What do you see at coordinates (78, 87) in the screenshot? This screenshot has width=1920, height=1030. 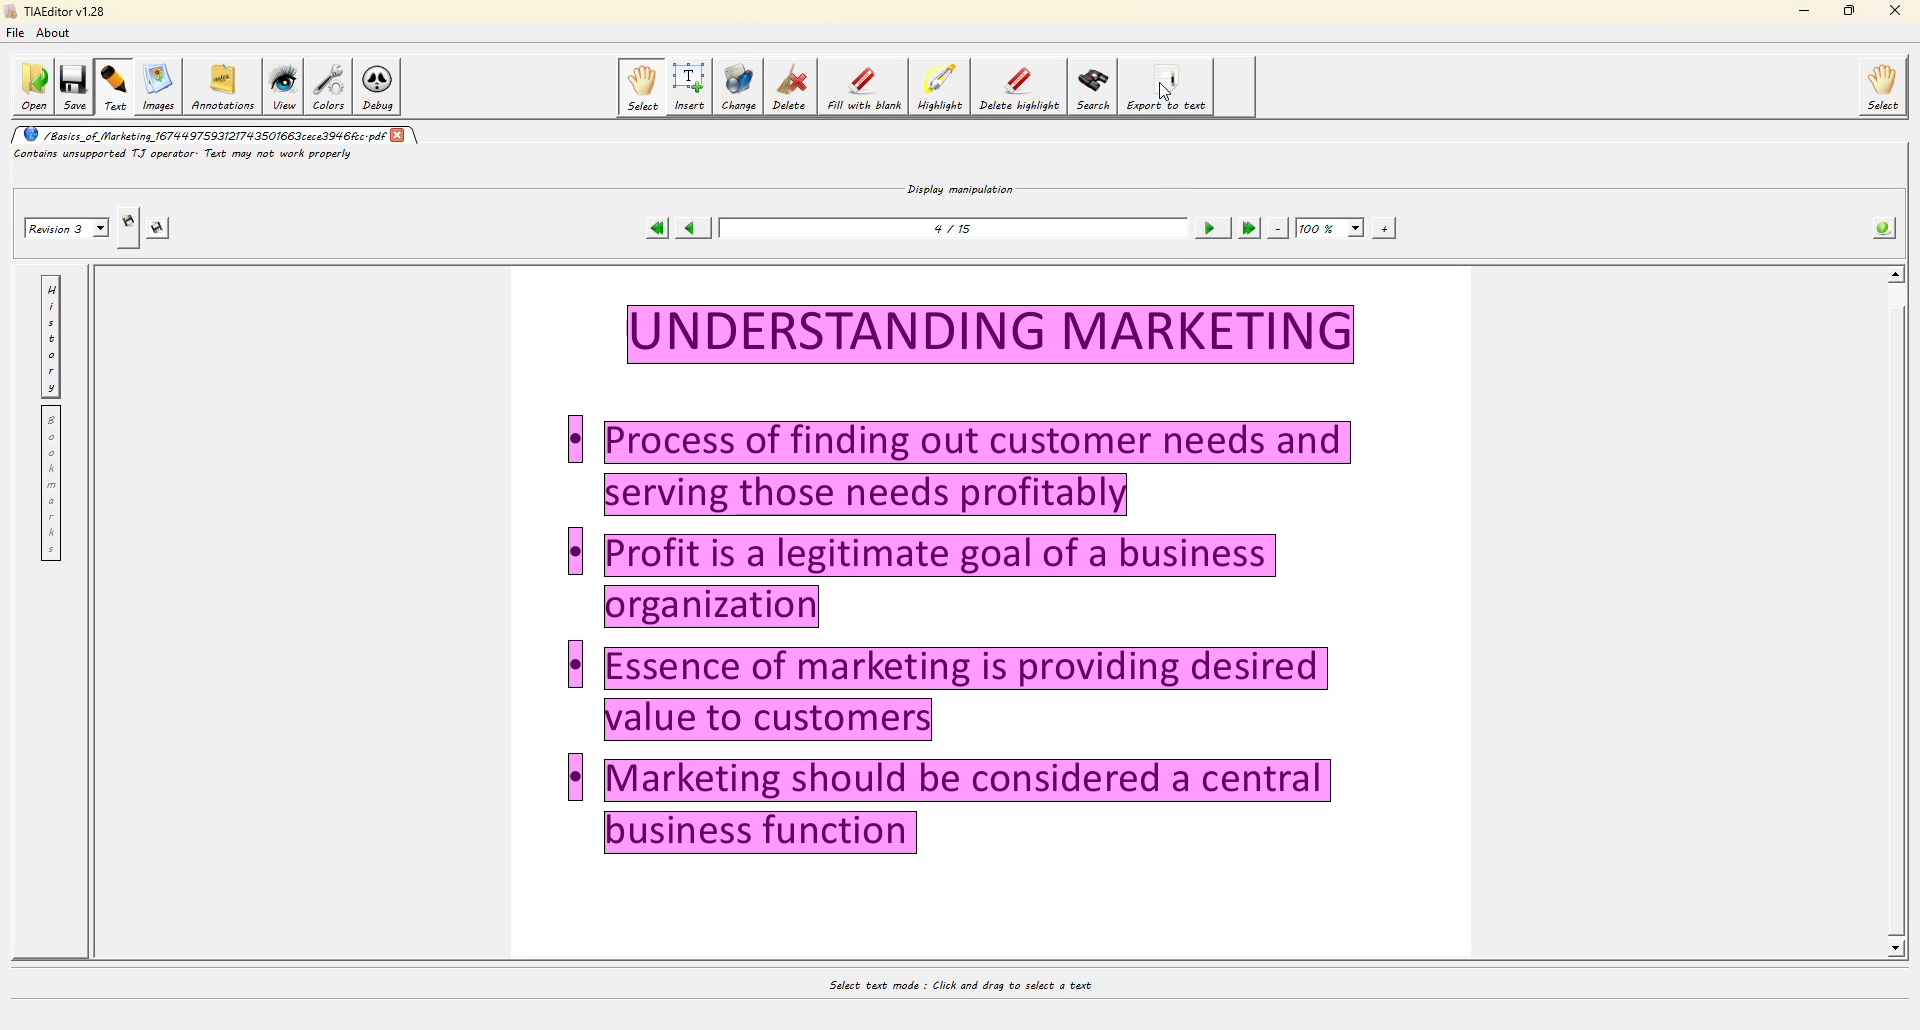 I see `save` at bounding box center [78, 87].